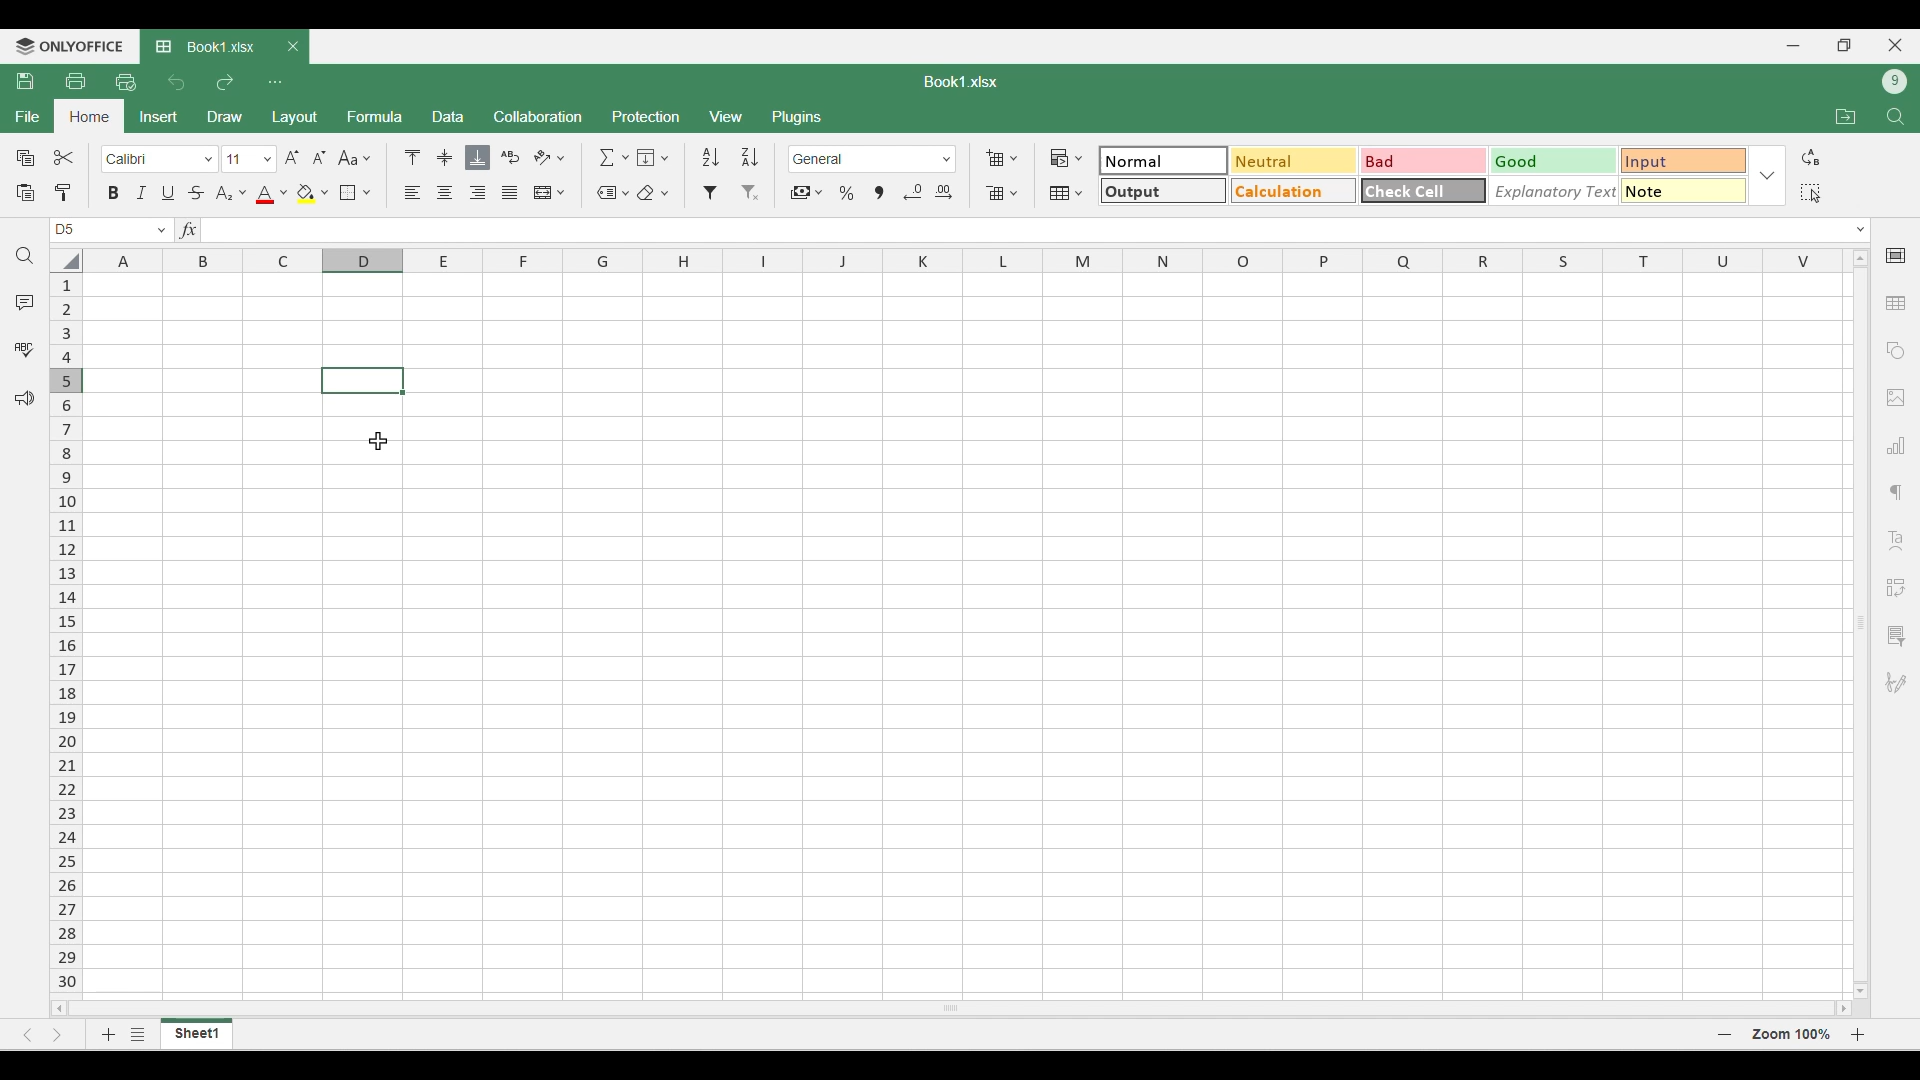  What do you see at coordinates (58, 1034) in the screenshot?
I see `Next` at bounding box center [58, 1034].